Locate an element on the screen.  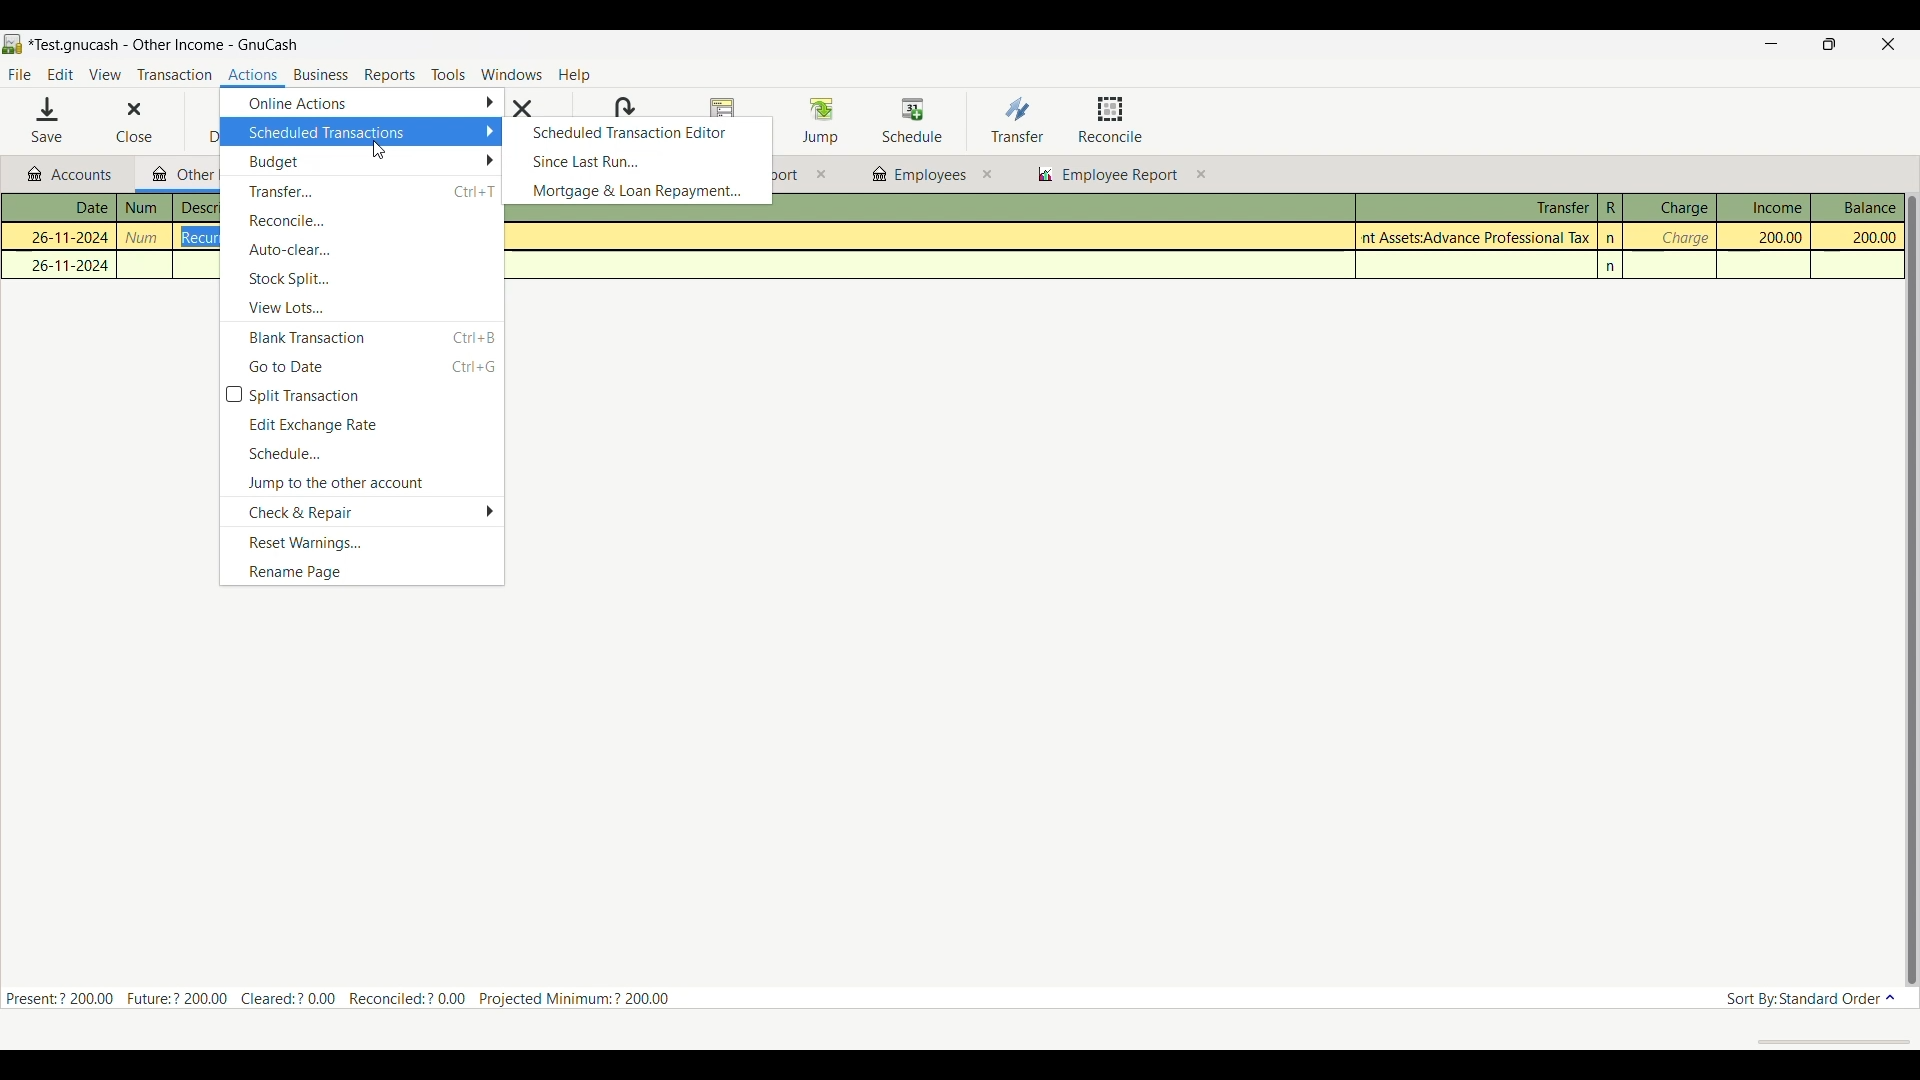
Edit exchange rate is located at coordinates (362, 424).